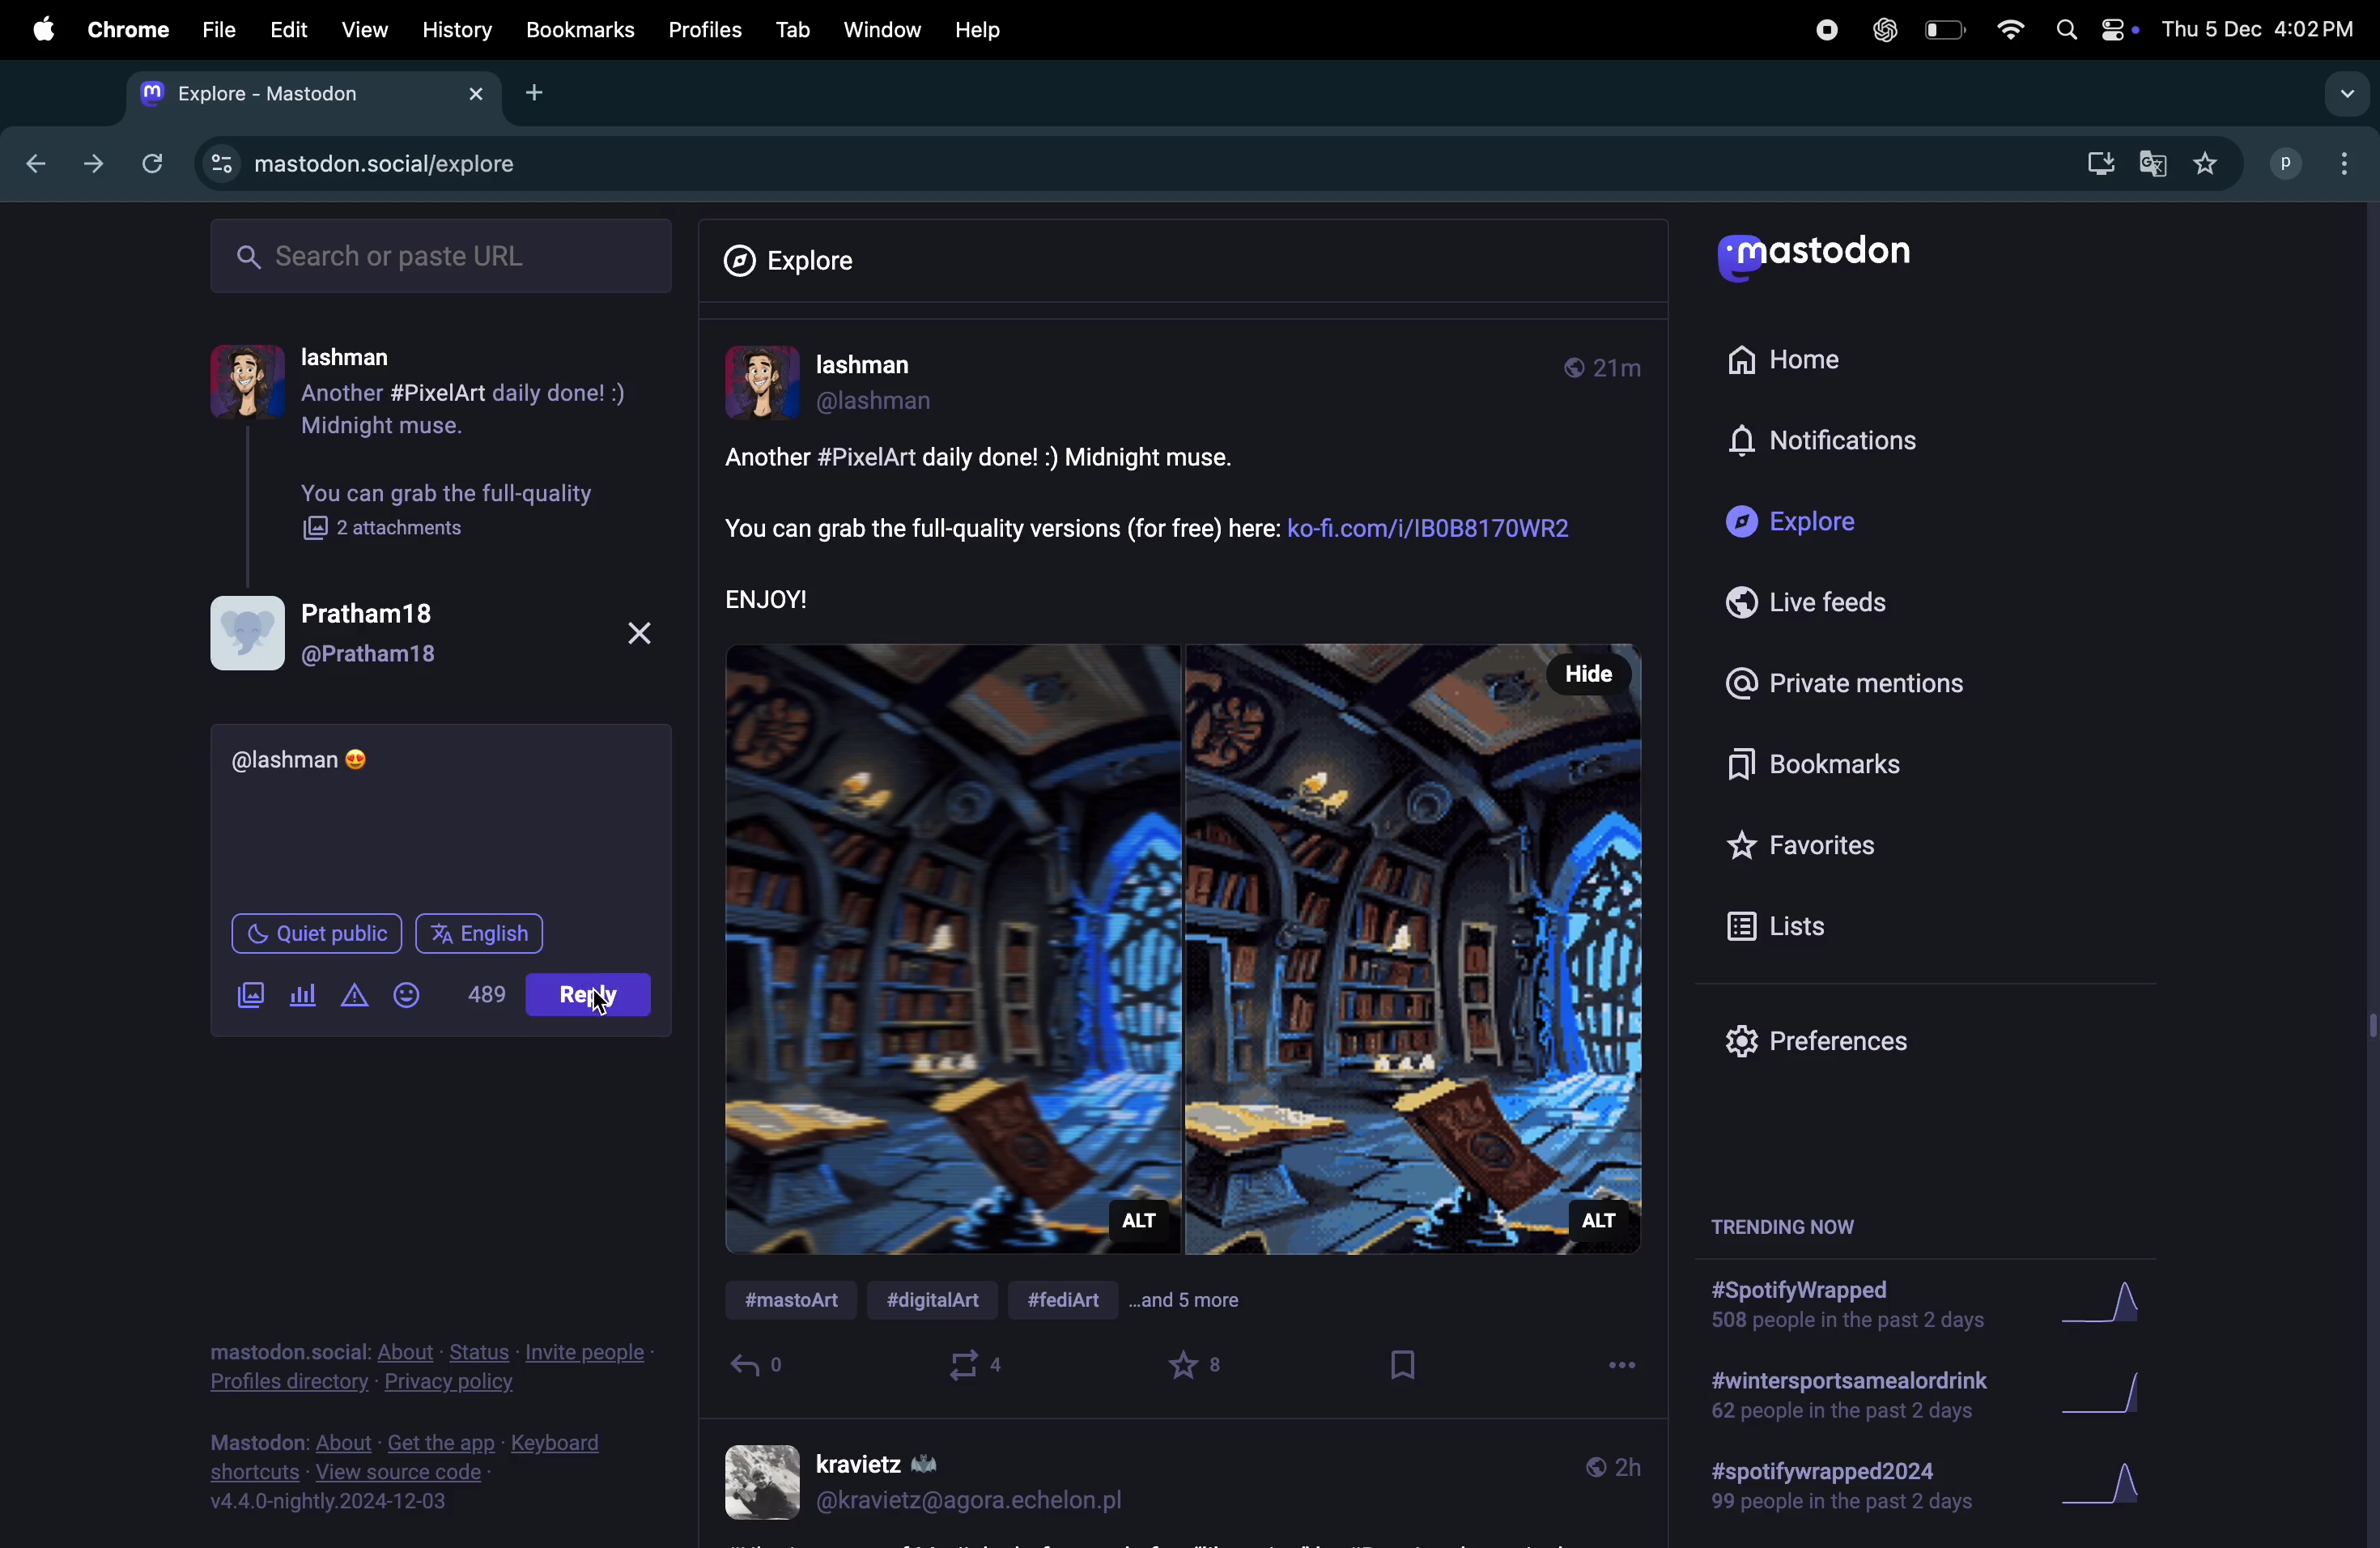 The width and height of the screenshot is (2380, 1548). What do you see at coordinates (457, 511) in the screenshot?
I see `you can grab full quality image` at bounding box center [457, 511].